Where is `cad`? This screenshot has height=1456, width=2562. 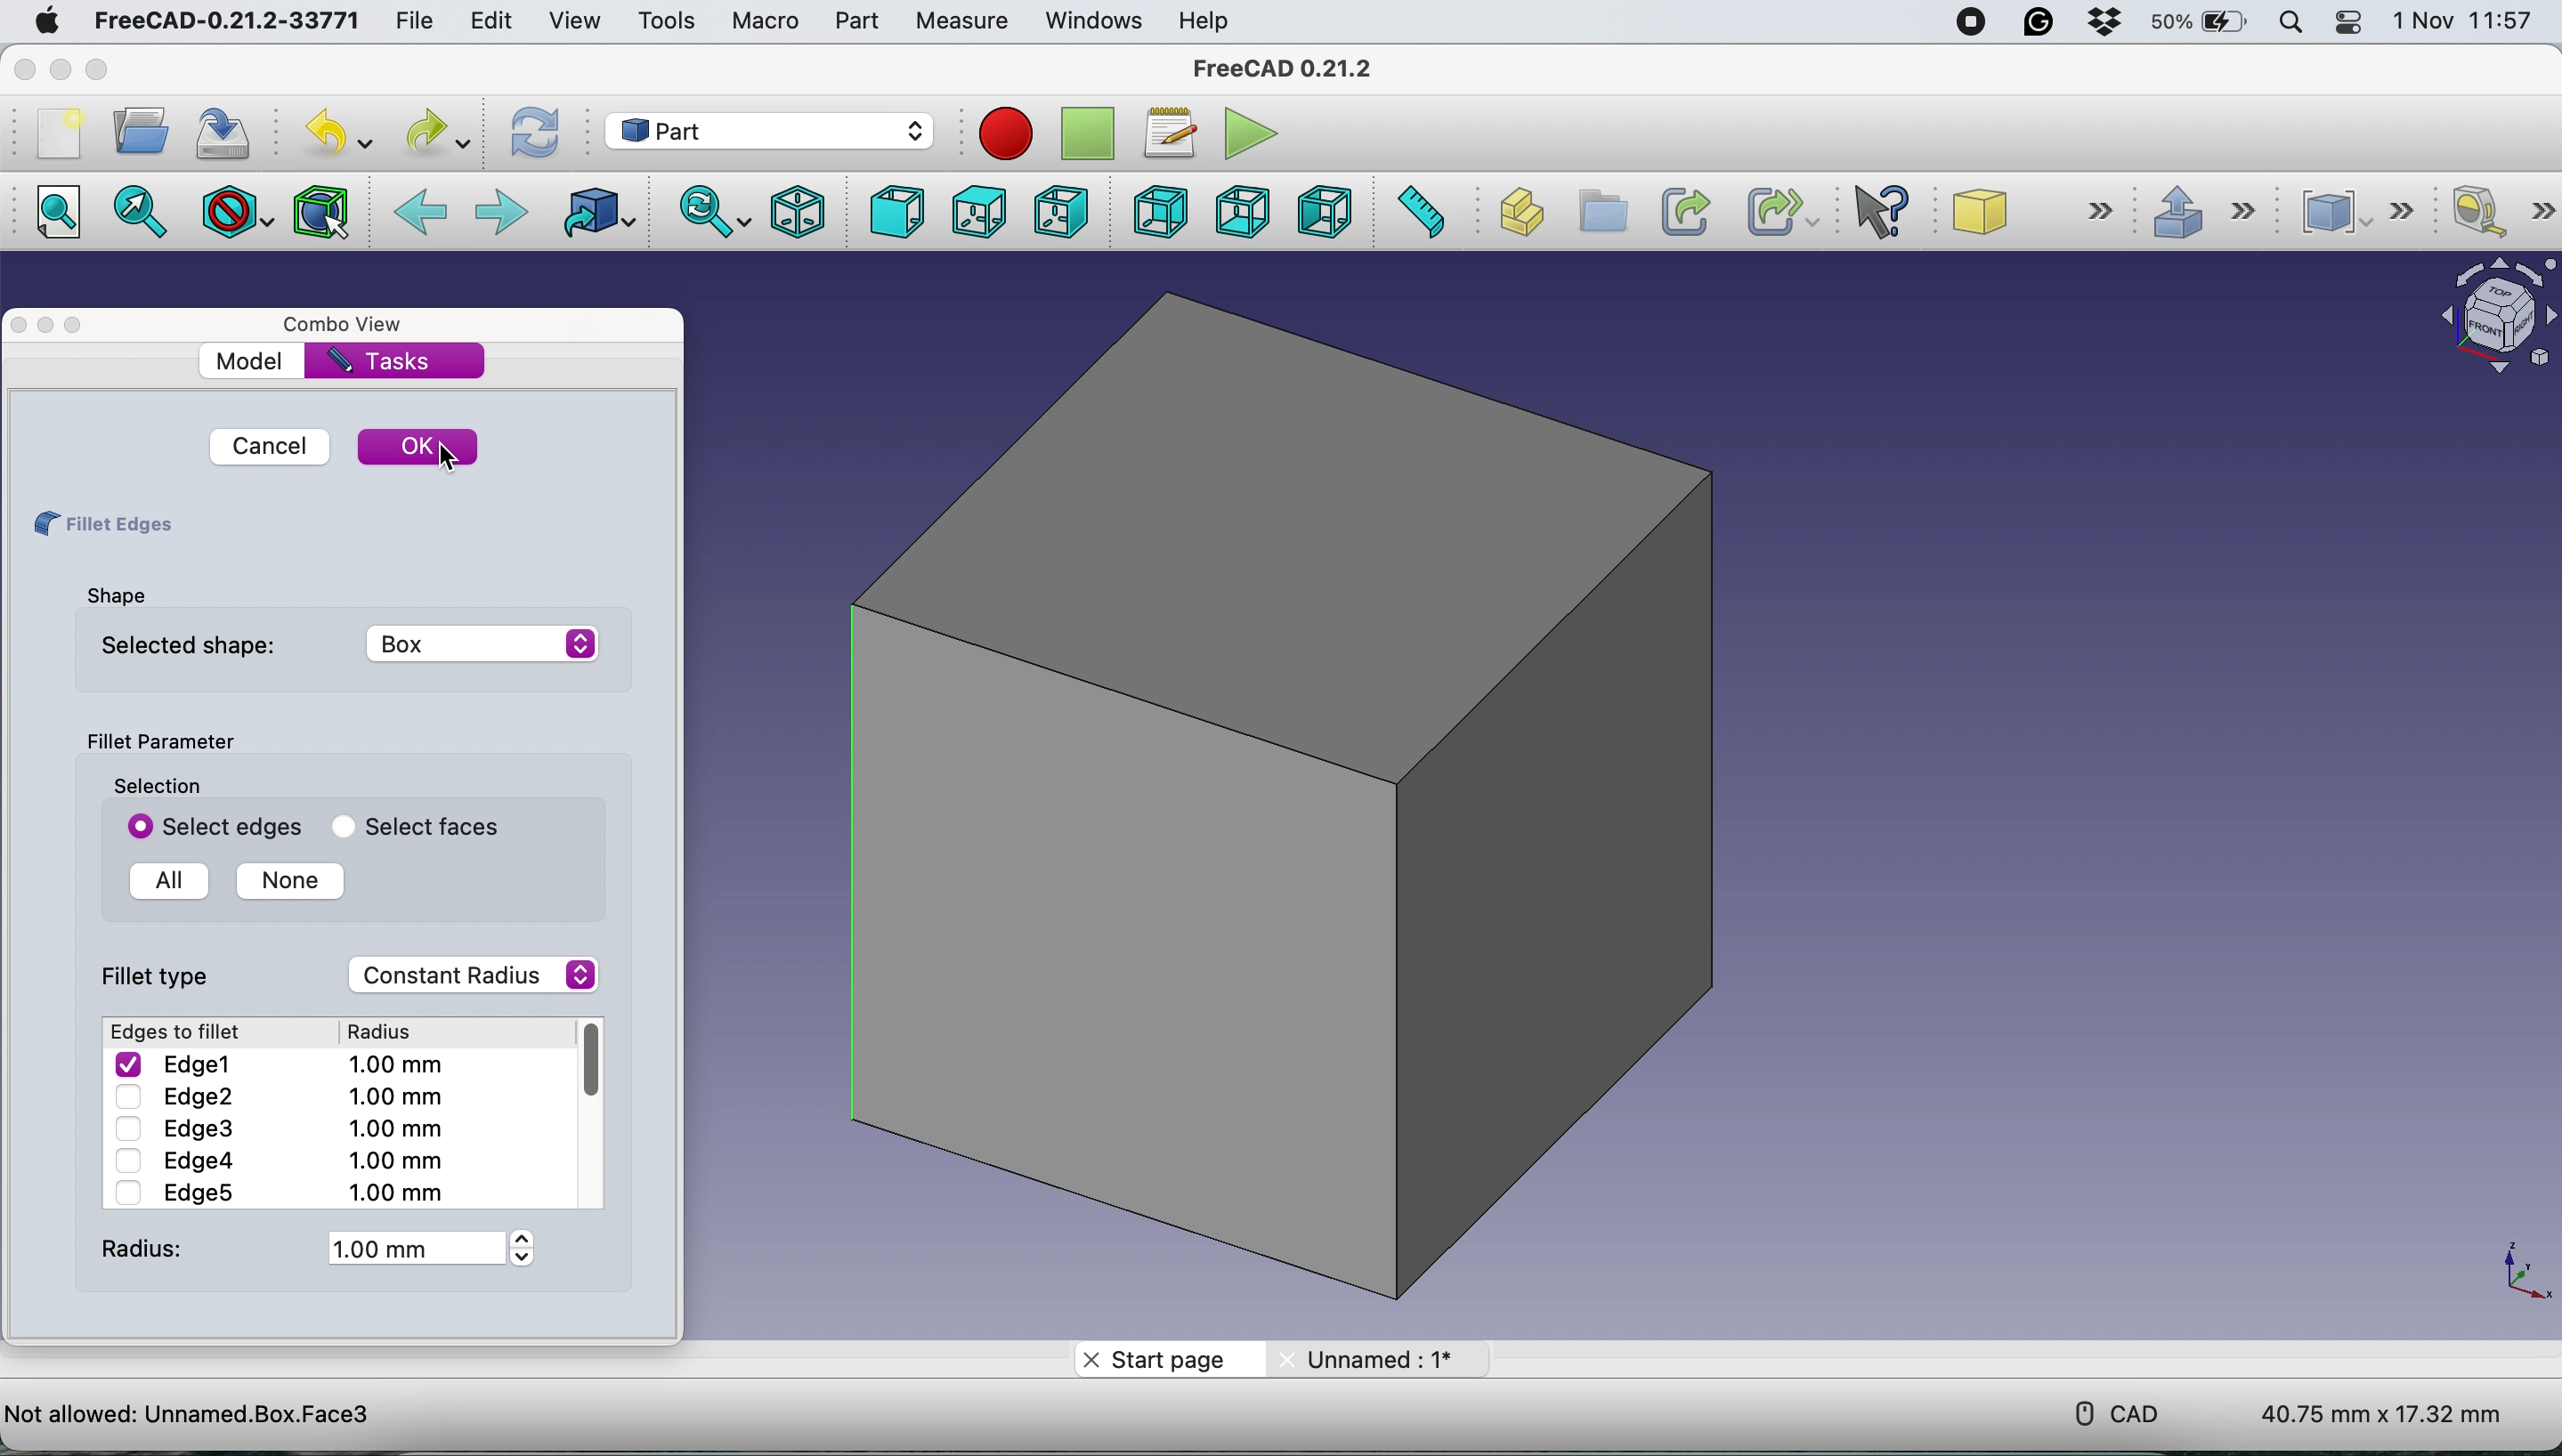 cad is located at coordinates (2103, 1411).